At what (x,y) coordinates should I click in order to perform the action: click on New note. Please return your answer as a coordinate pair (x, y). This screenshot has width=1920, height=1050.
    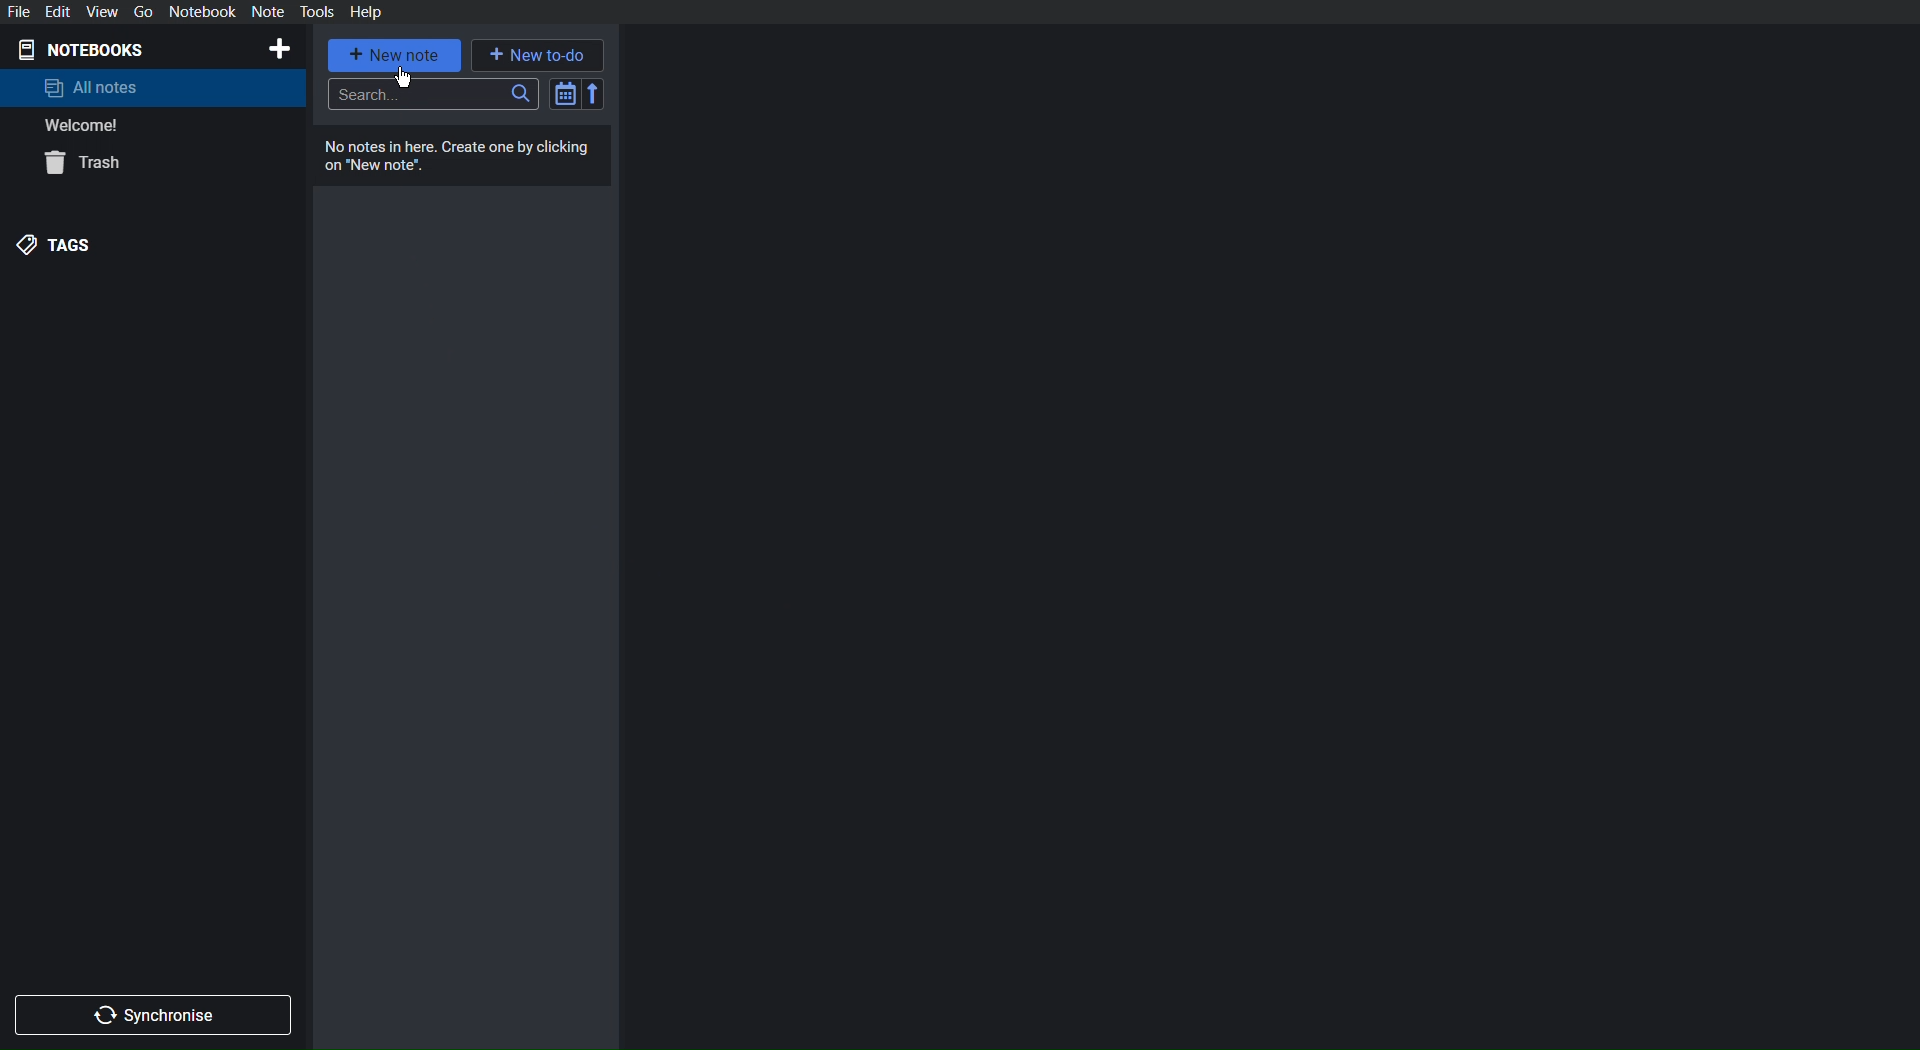
    Looking at the image, I should click on (396, 55).